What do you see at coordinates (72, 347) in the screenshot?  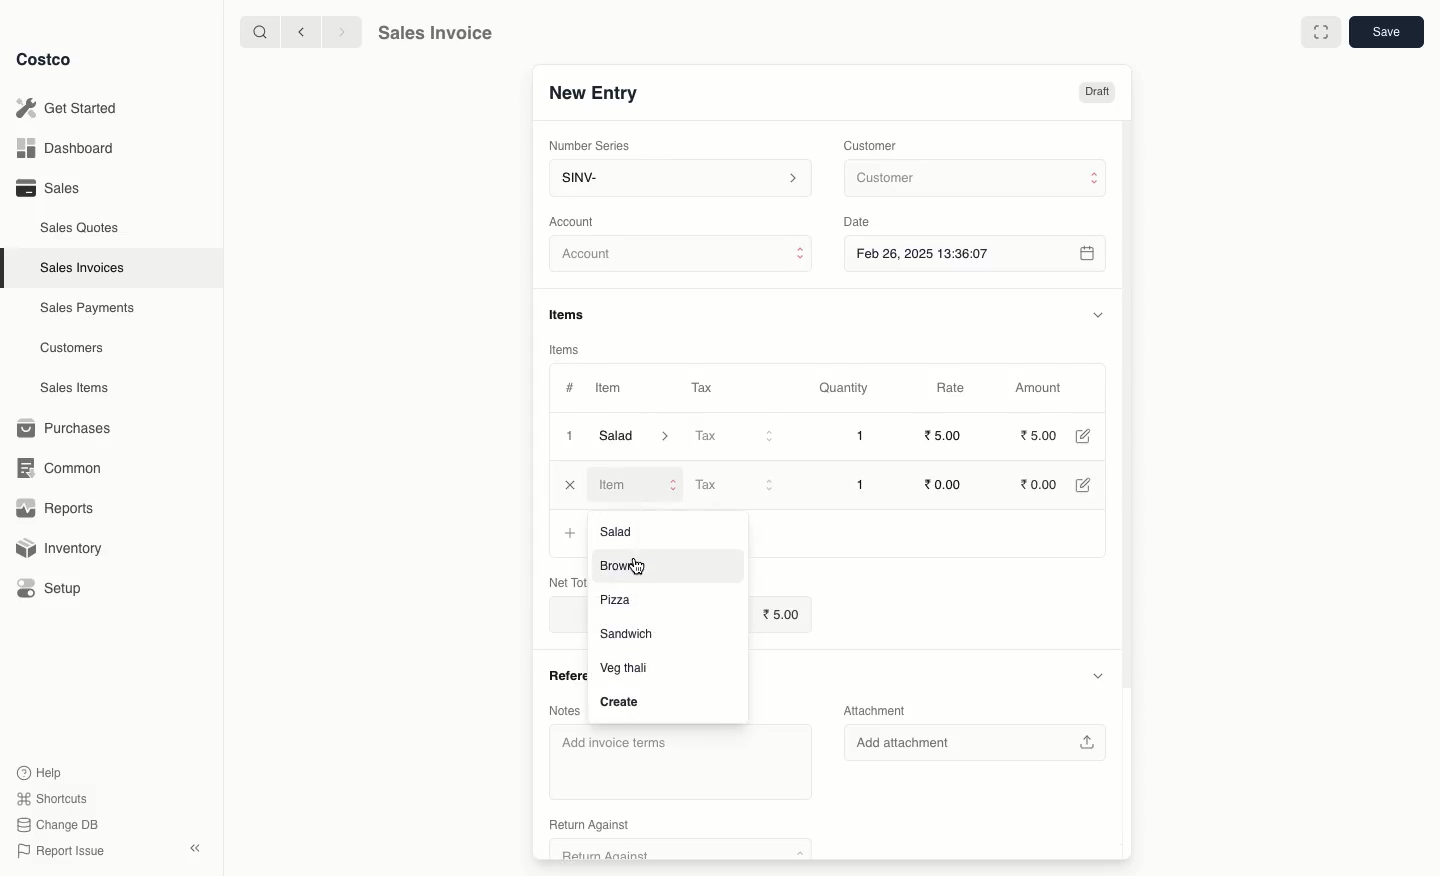 I see `Customers` at bounding box center [72, 347].